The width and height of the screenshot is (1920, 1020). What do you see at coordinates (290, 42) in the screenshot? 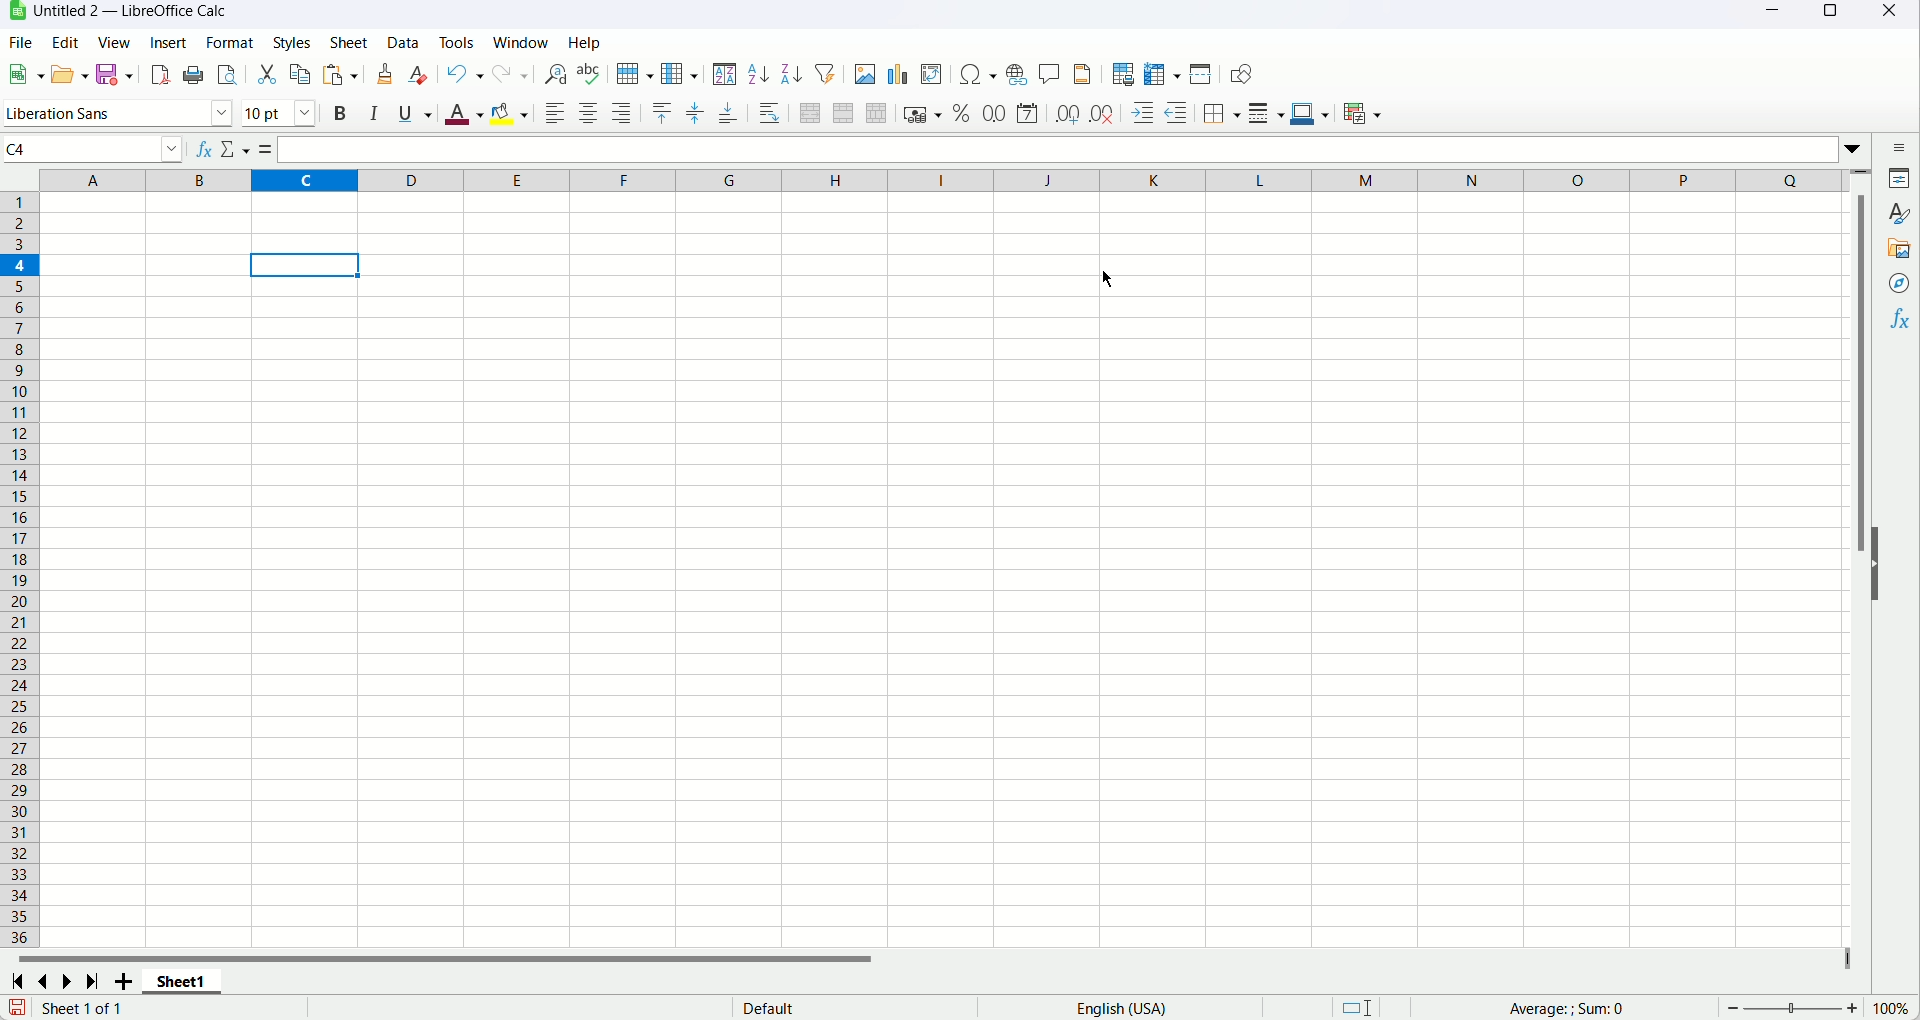
I see `Styles` at bounding box center [290, 42].